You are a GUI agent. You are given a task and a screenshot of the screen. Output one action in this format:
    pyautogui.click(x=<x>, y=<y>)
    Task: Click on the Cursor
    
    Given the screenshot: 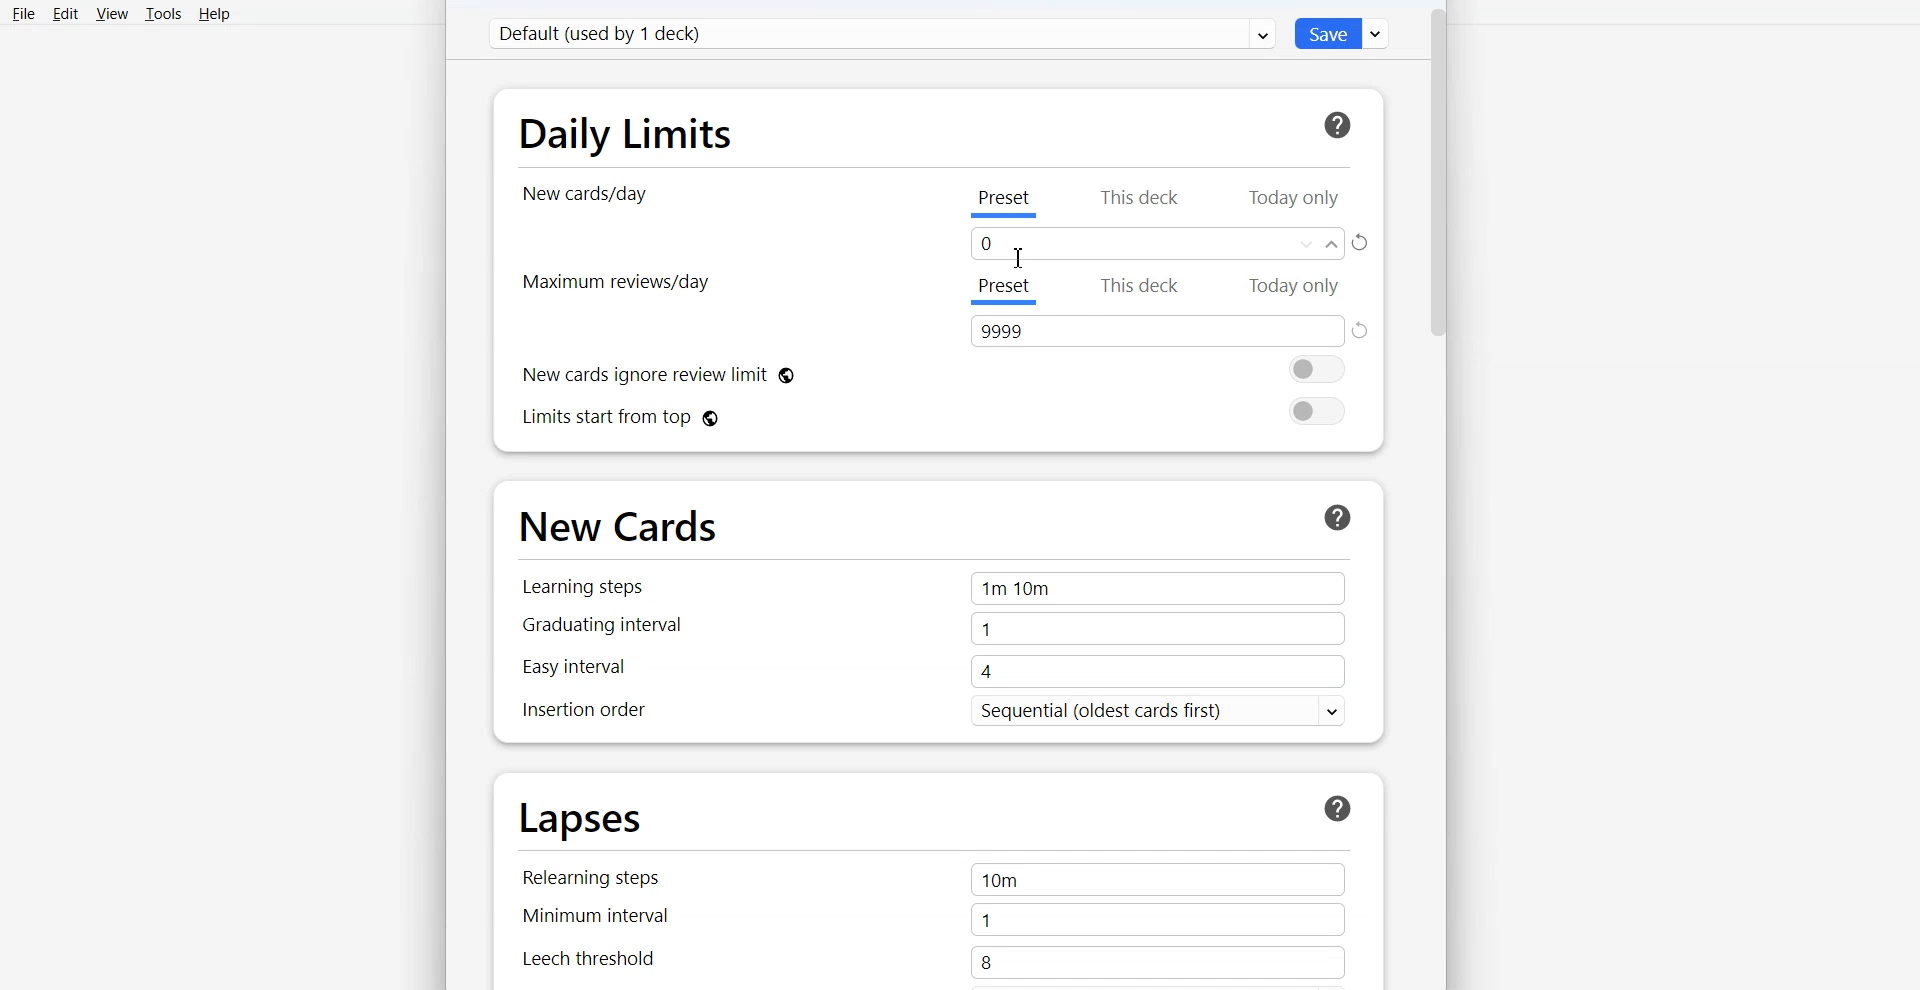 What is the action you would take?
    pyautogui.click(x=1018, y=257)
    